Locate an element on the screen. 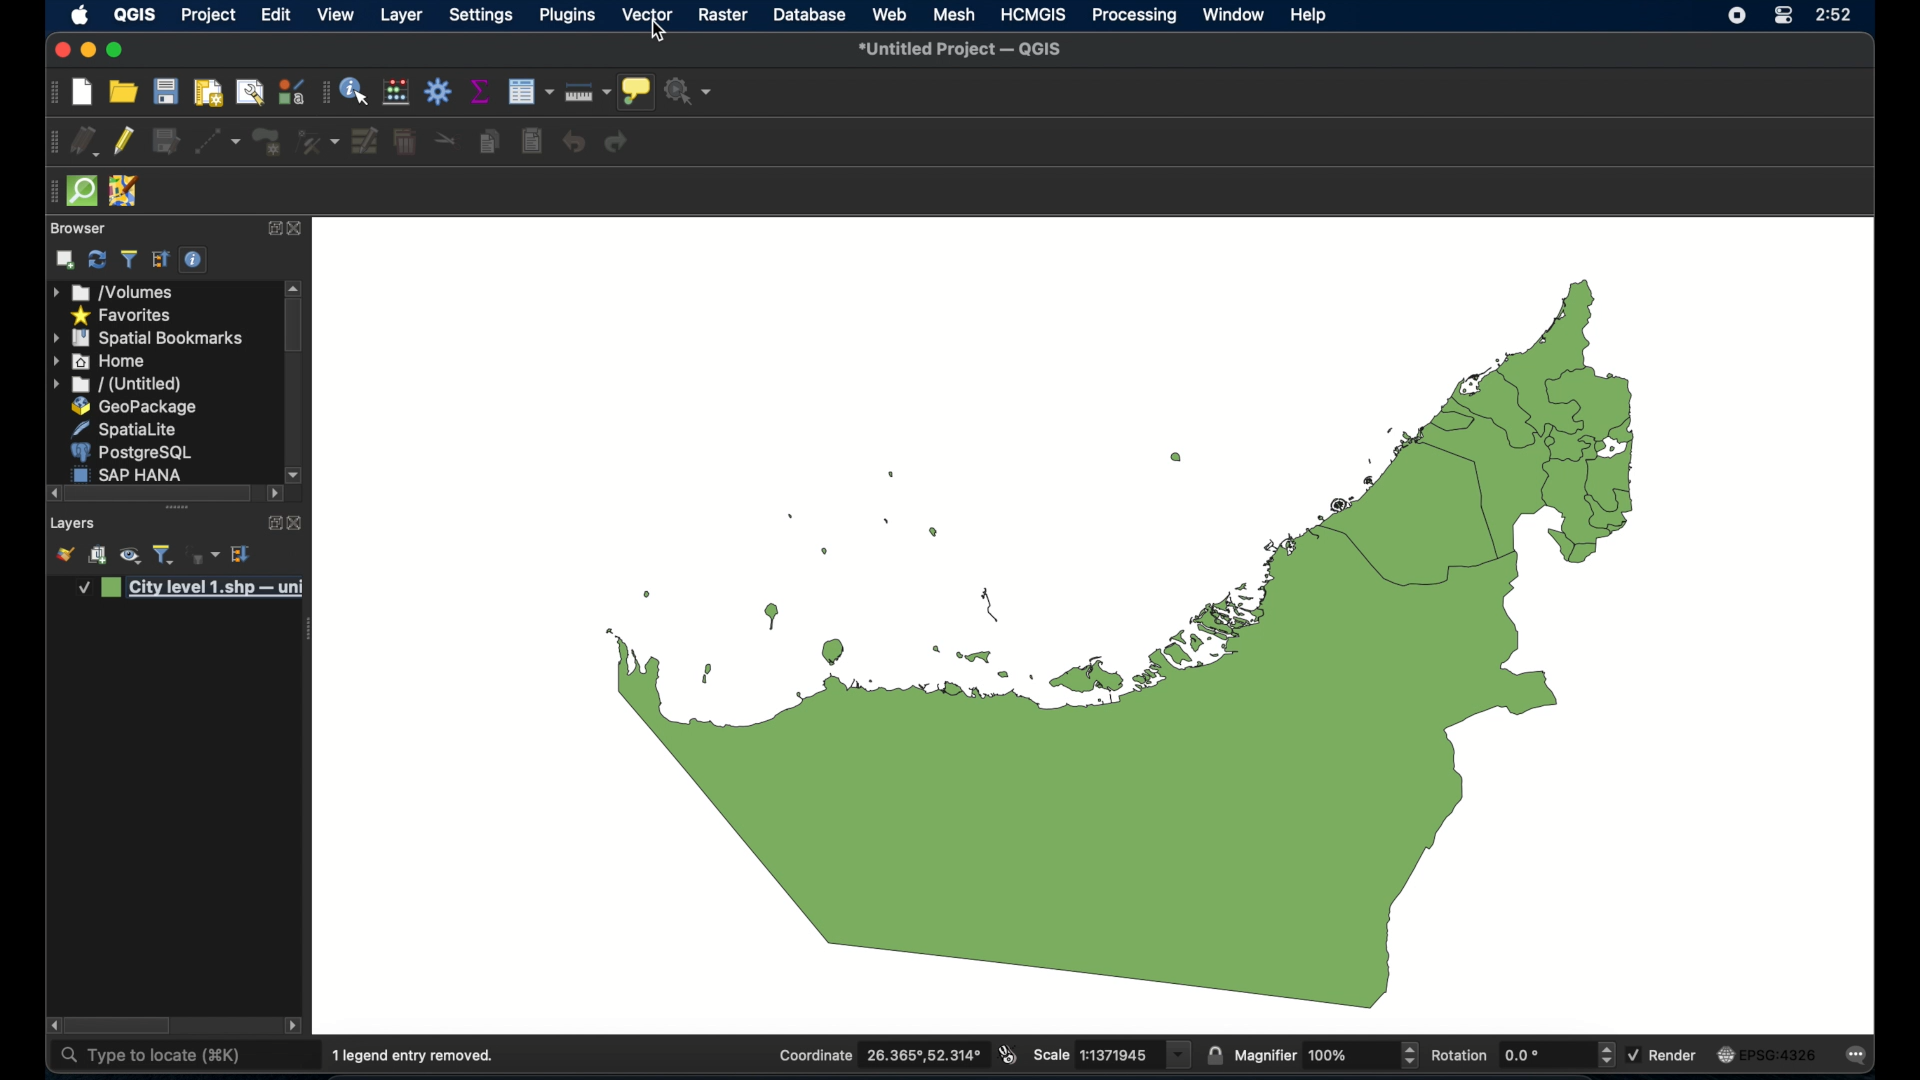 This screenshot has height=1080, width=1920. volumes is located at coordinates (114, 291).